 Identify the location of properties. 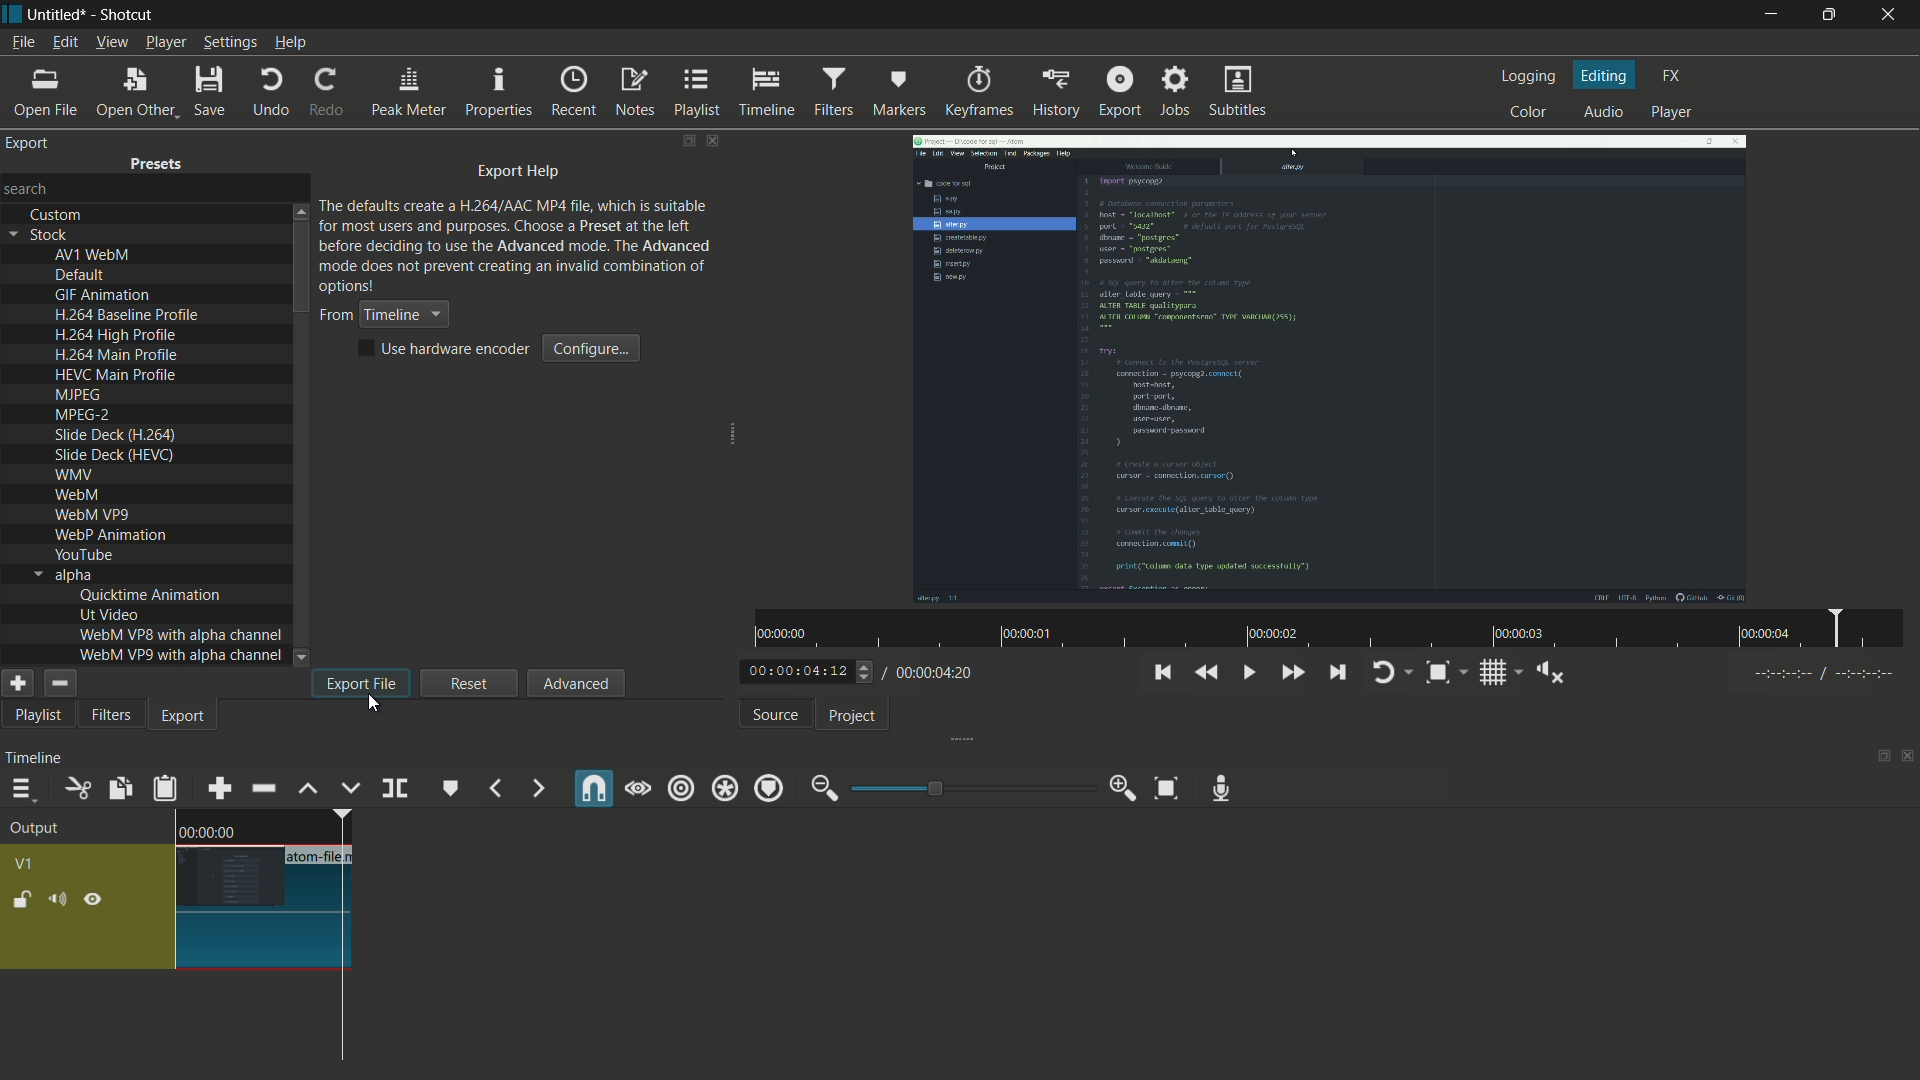
(500, 94).